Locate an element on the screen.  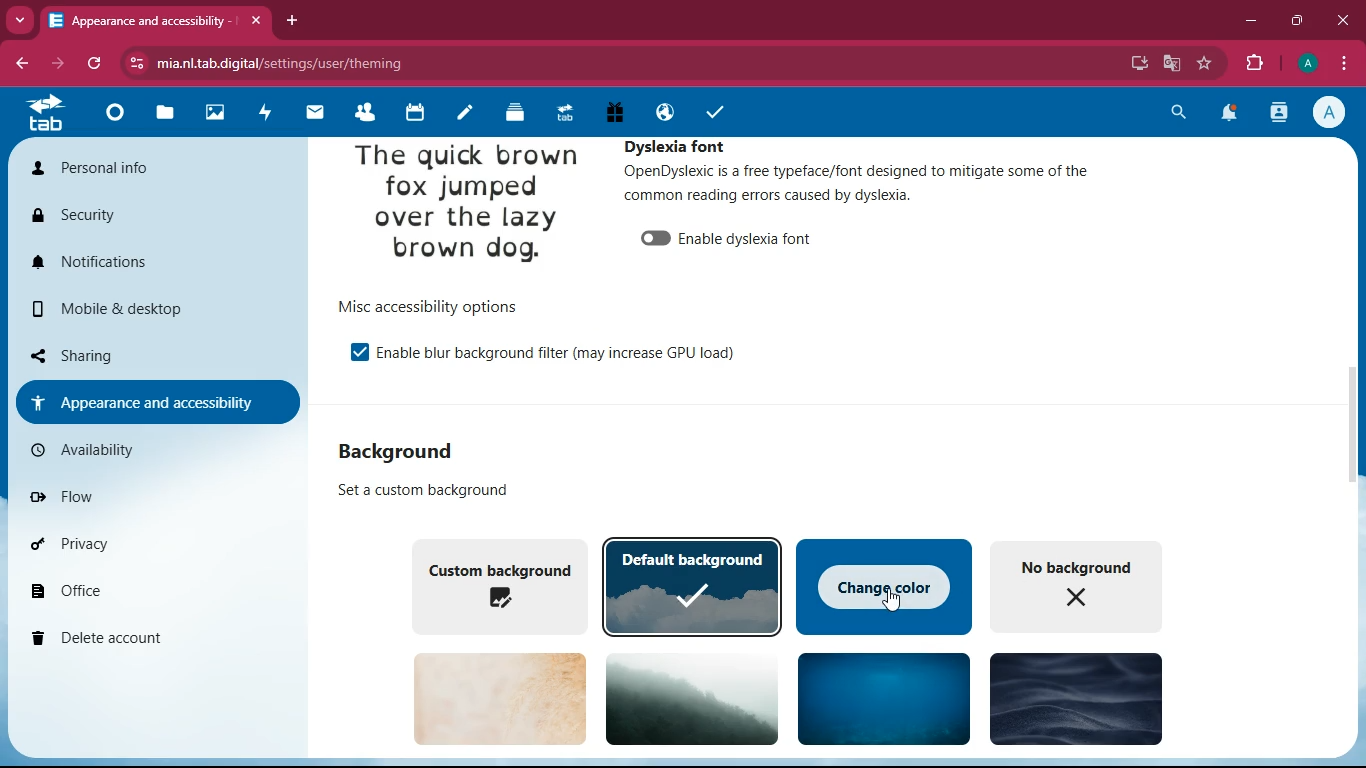
notifications is located at coordinates (144, 262).